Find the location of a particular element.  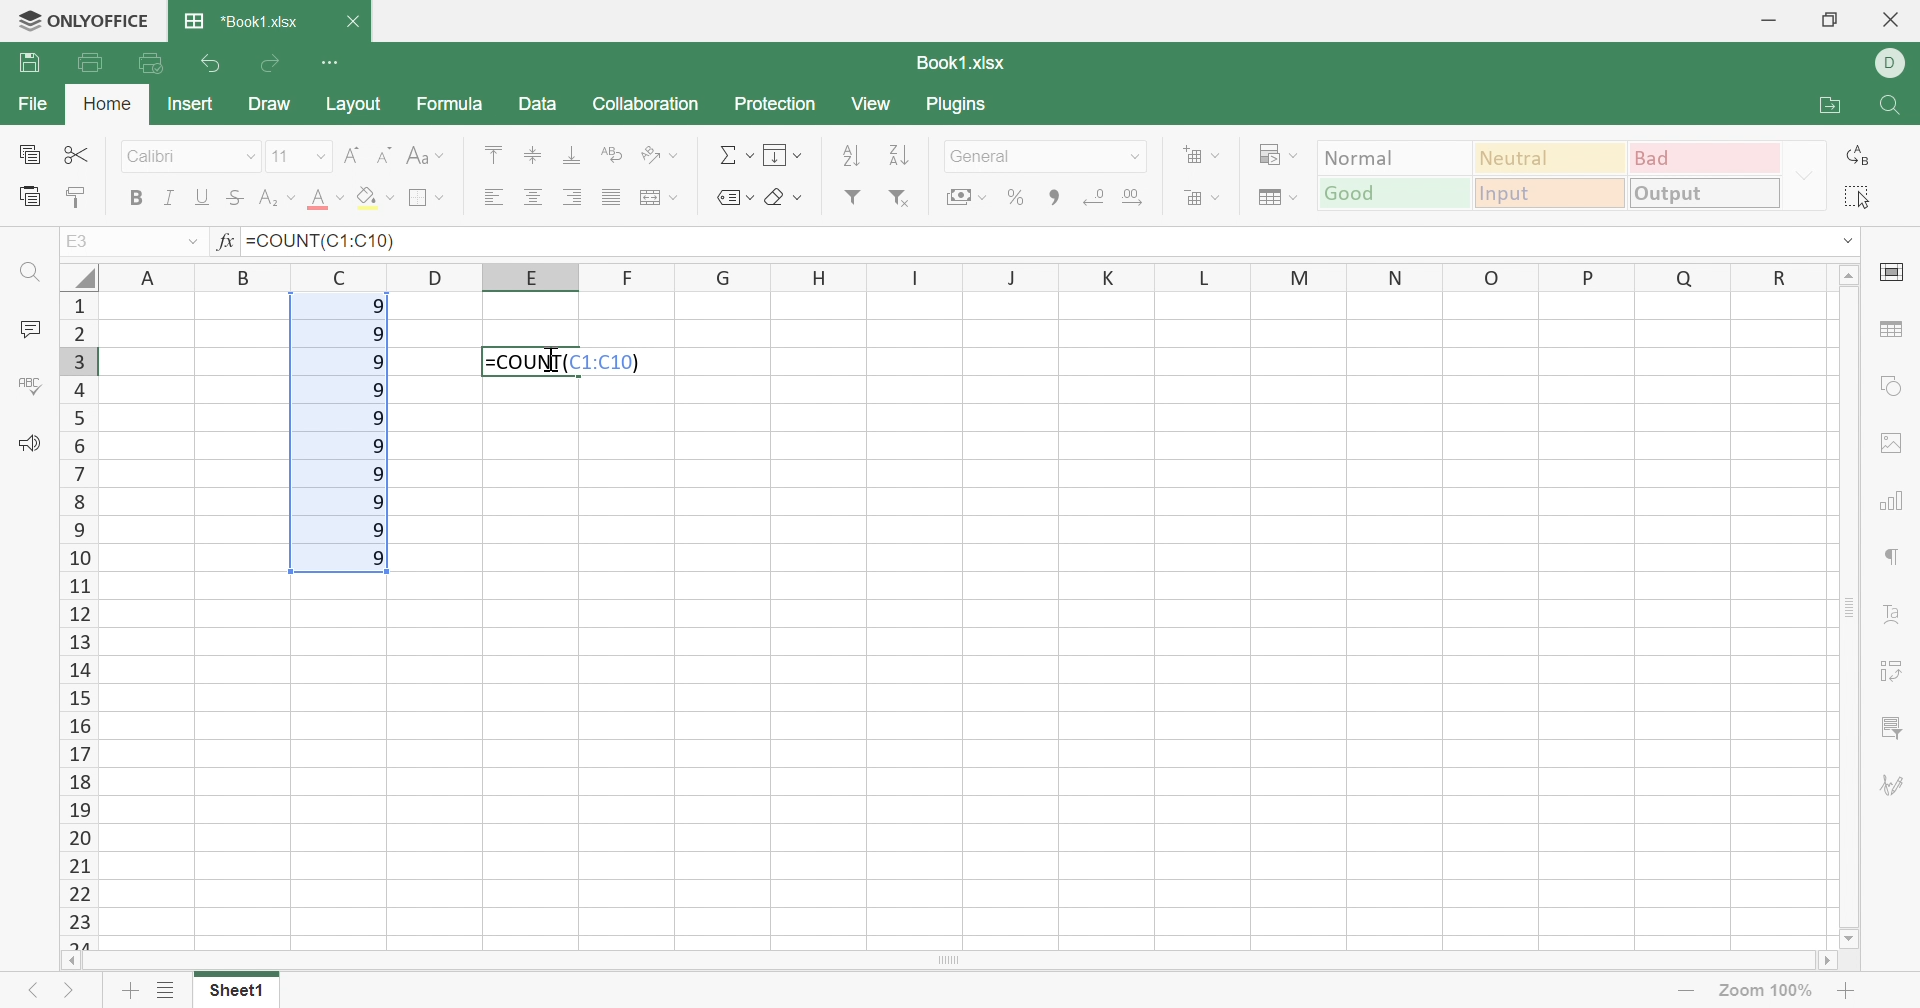

                                                                                                                                                                                                                                                                                                                                                                                                                                                                                                                                                                                     is located at coordinates (781, 197).